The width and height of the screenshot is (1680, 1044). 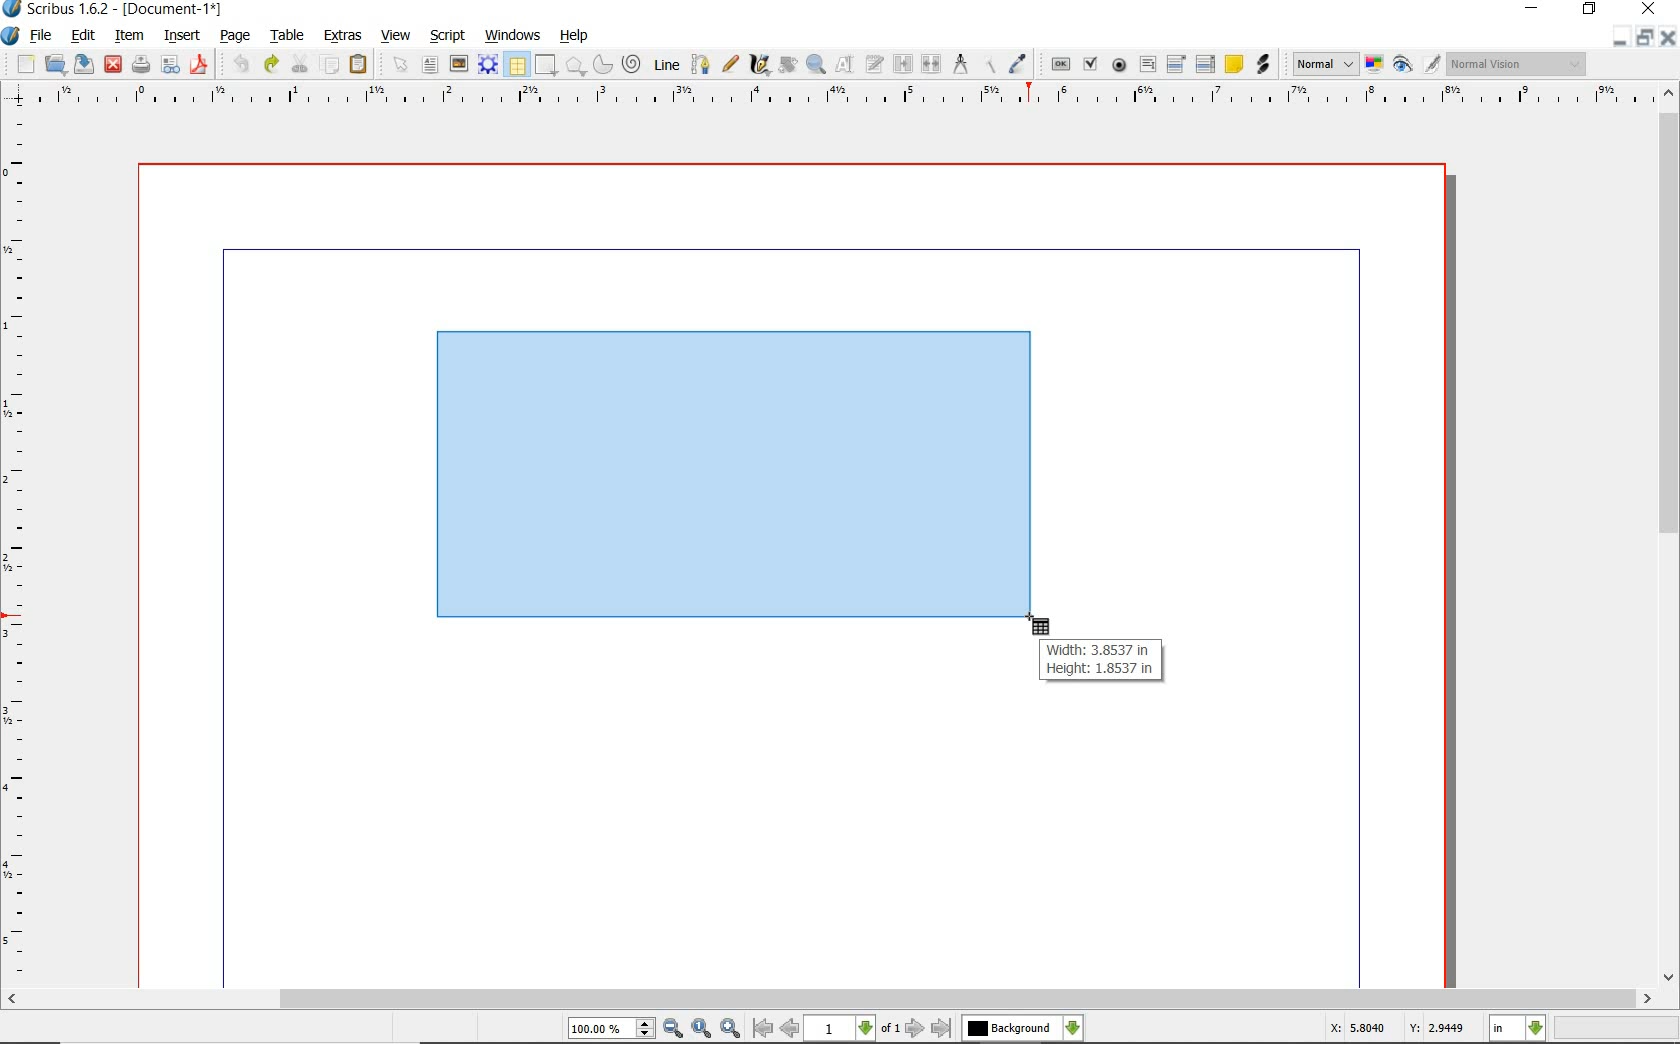 What do you see at coordinates (198, 64) in the screenshot?
I see `save as pdf` at bounding box center [198, 64].